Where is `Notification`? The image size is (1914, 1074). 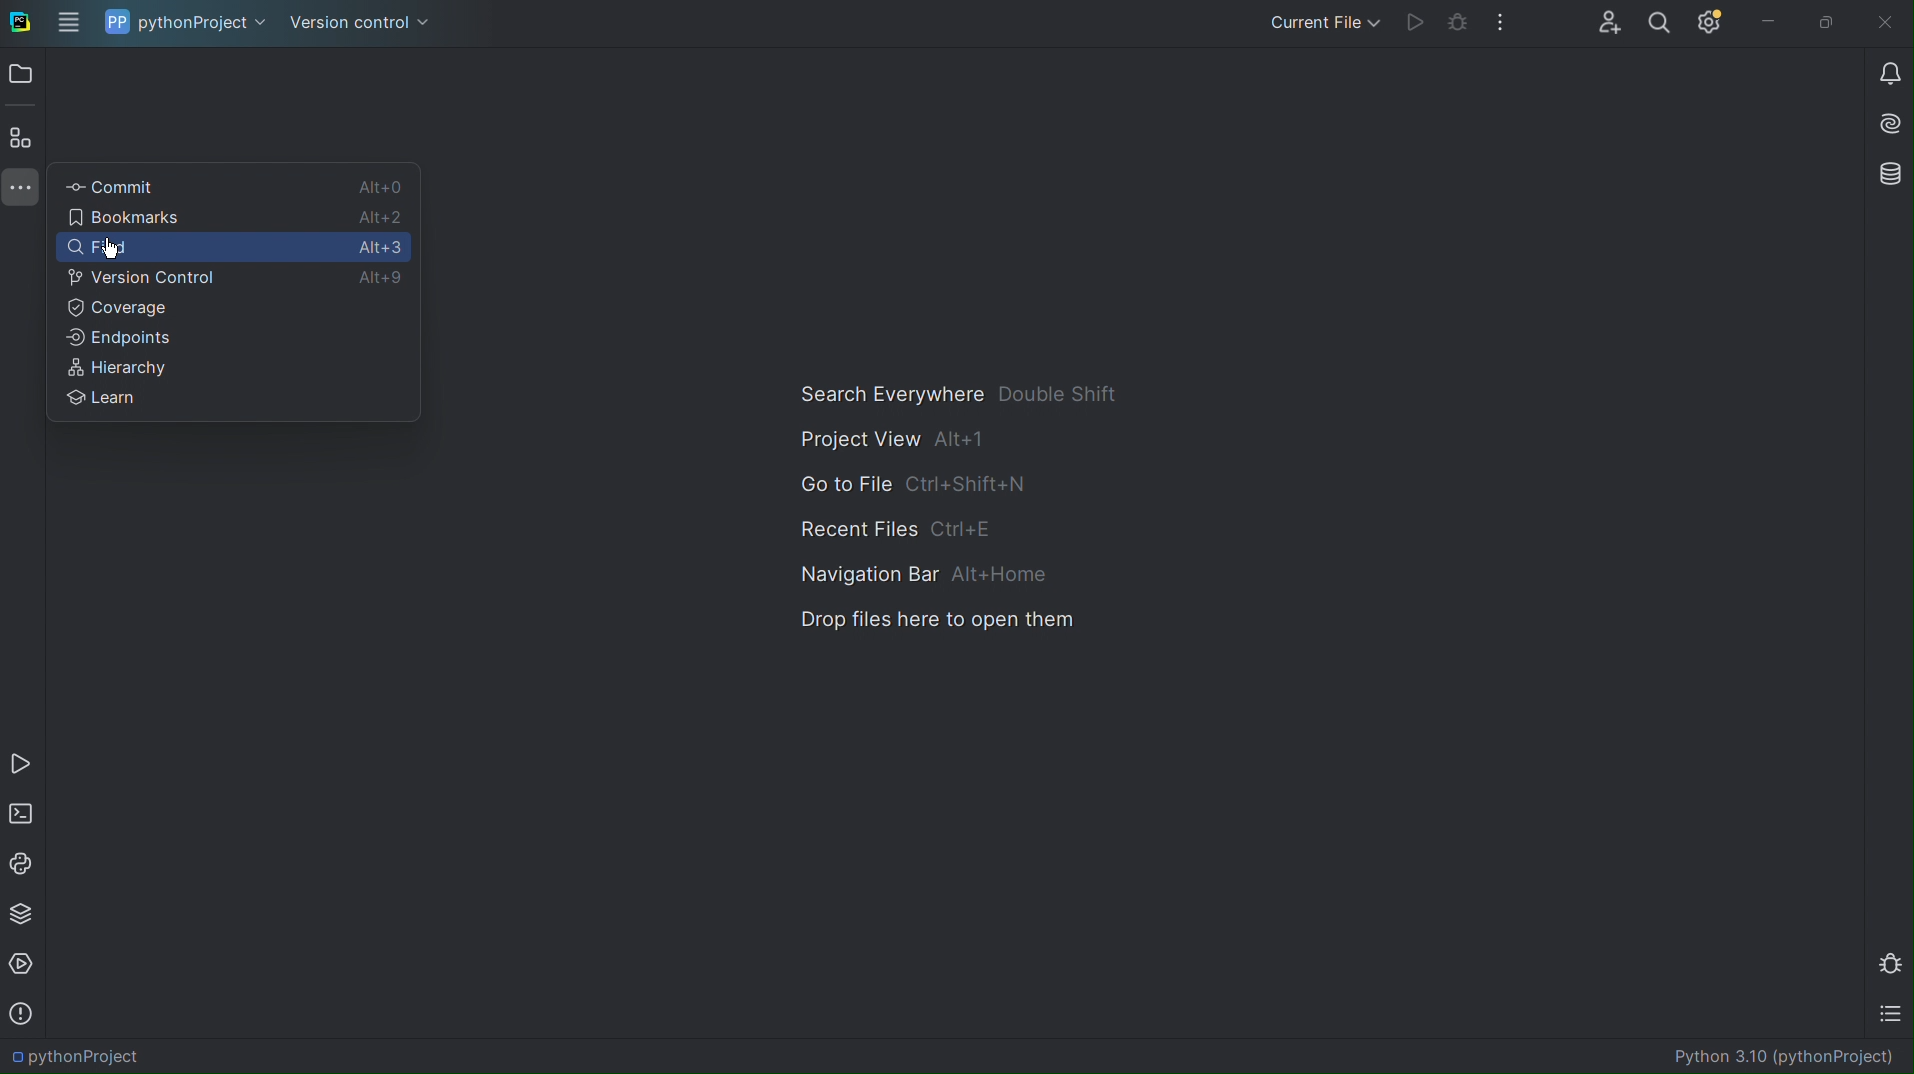 Notification is located at coordinates (1885, 74).